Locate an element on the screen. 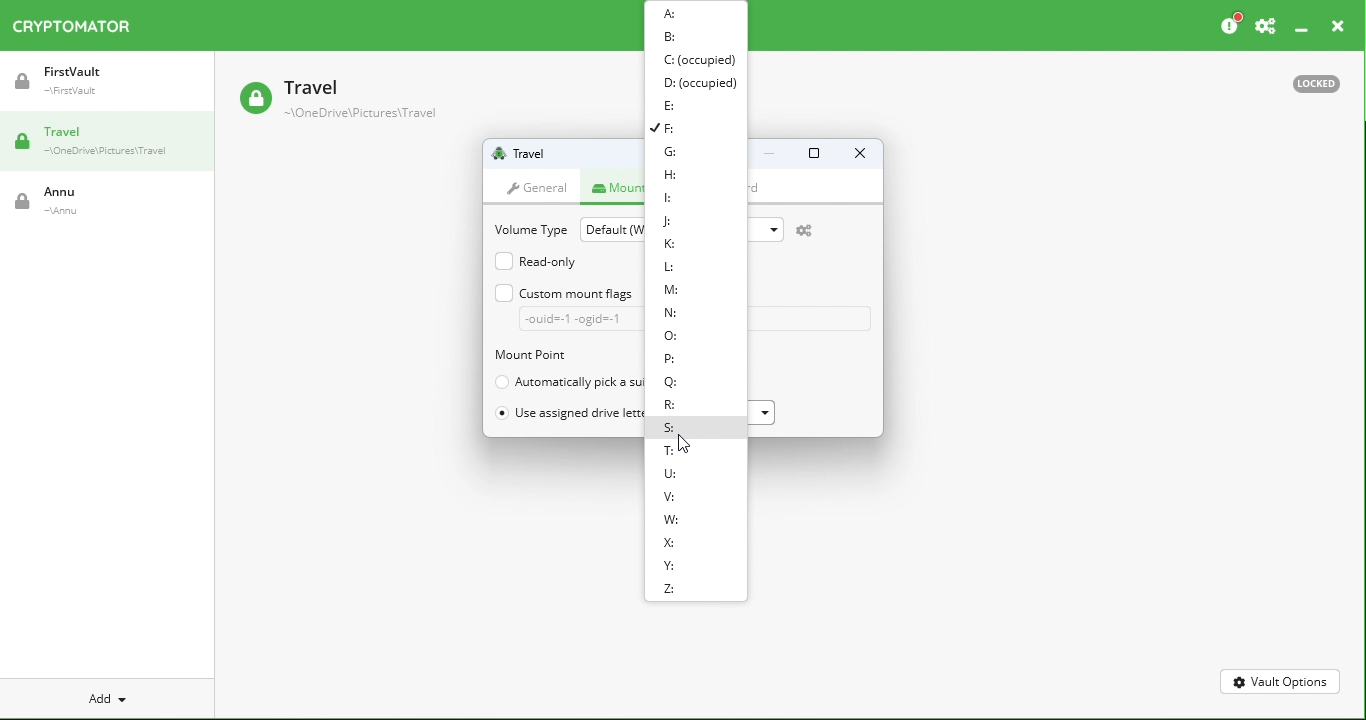 The height and width of the screenshot is (720, 1366). S: is located at coordinates (672, 429).